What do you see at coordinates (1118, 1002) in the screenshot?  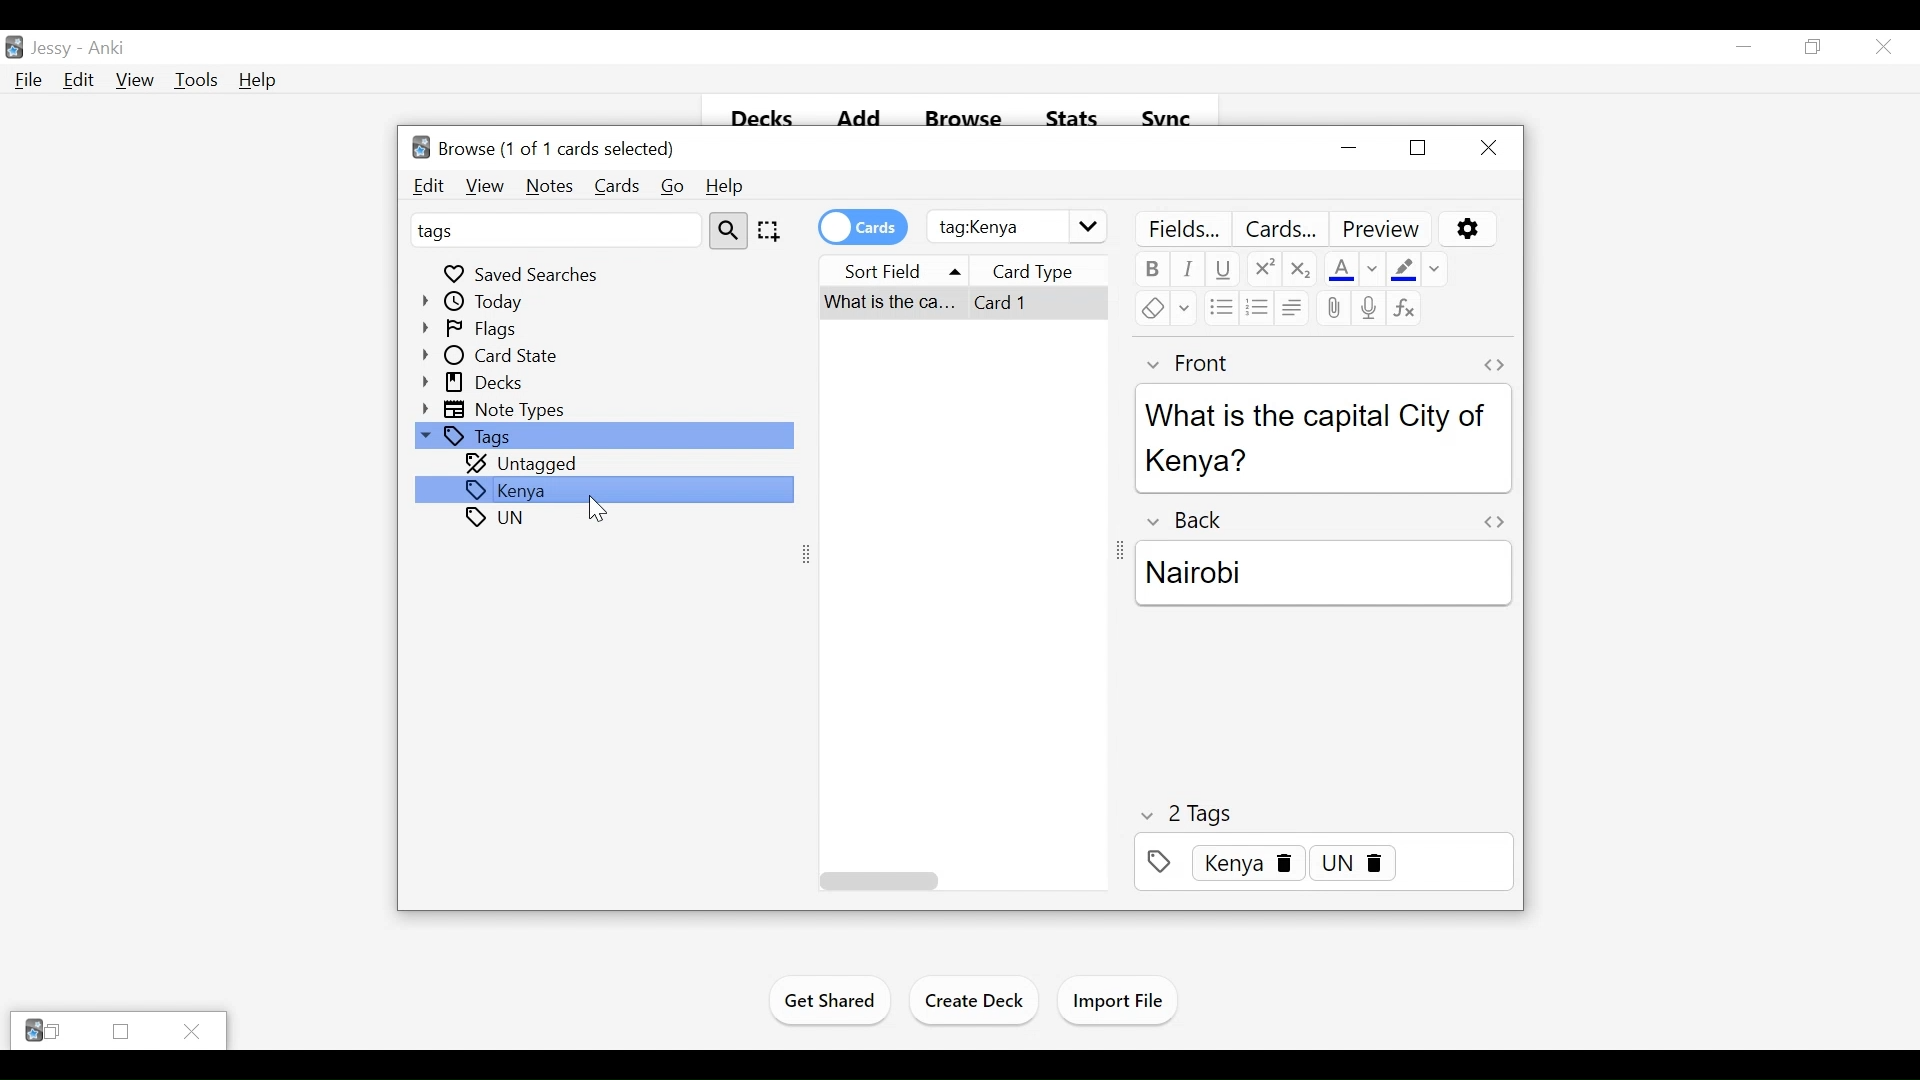 I see `Import Files` at bounding box center [1118, 1002].